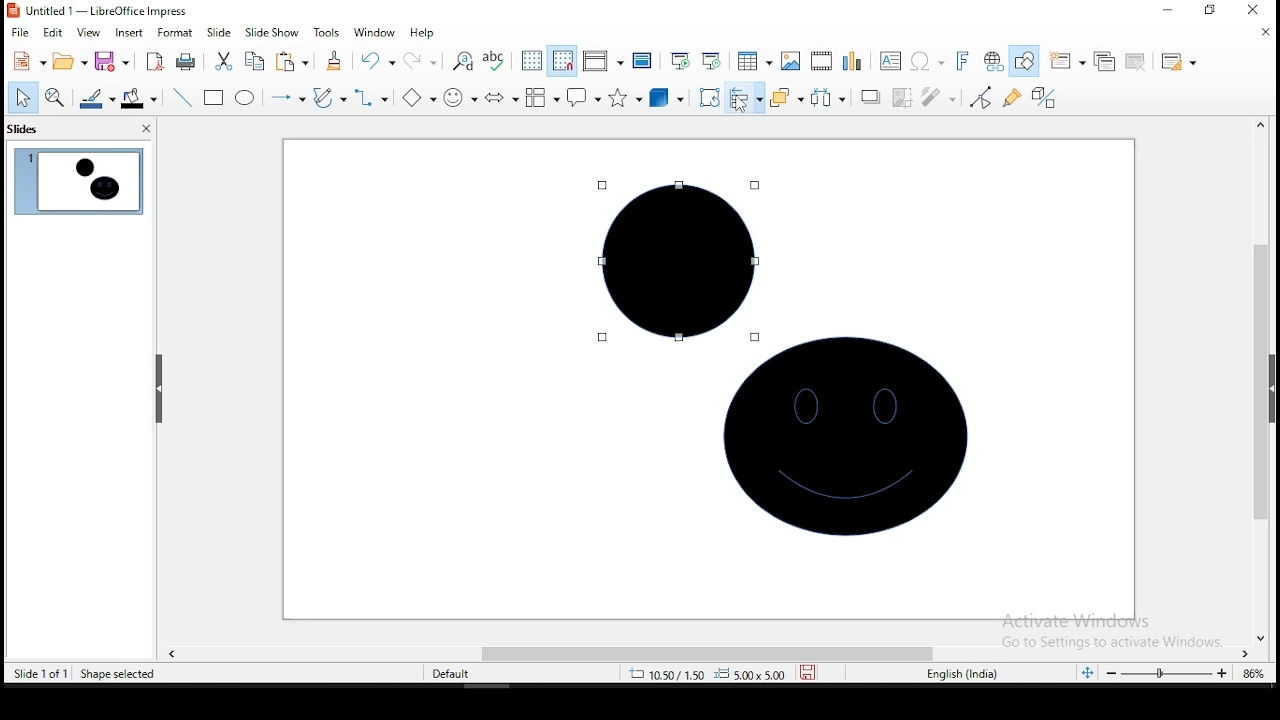  Describe the element at coordinates (19, 32) in the screenshot. I see `file` at that location.